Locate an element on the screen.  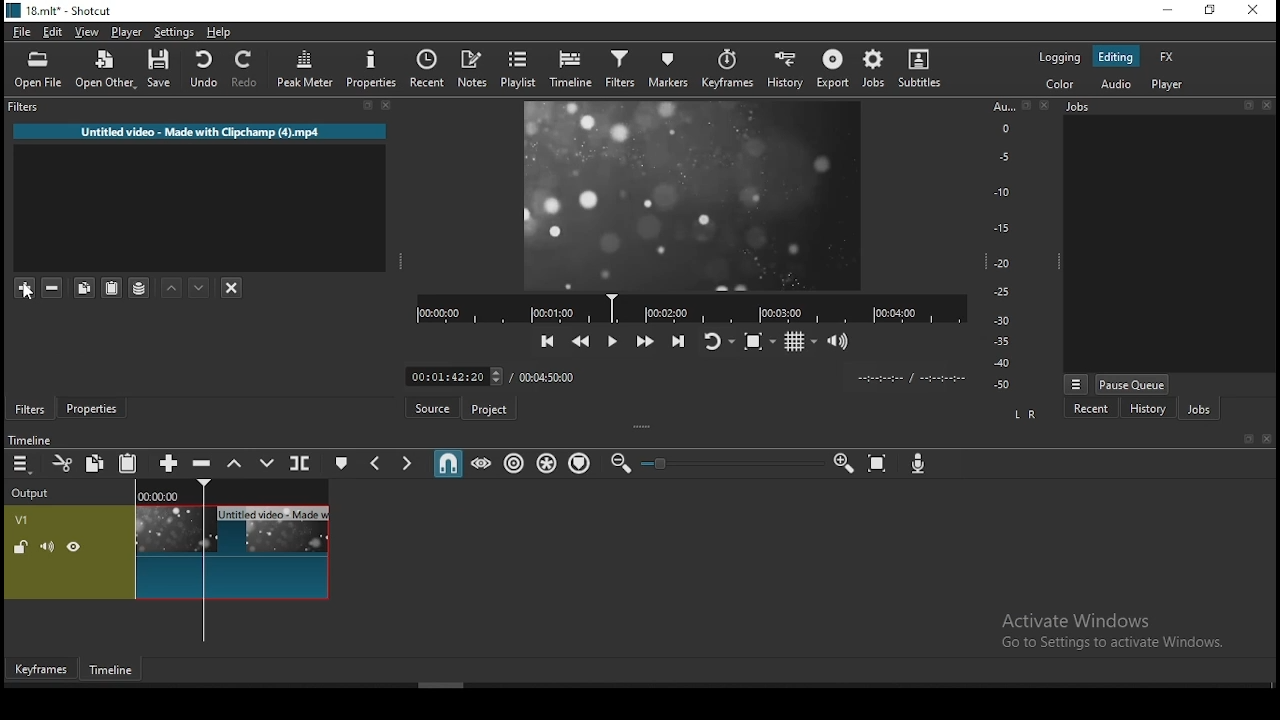
filters is located at coordinates (31, 409).